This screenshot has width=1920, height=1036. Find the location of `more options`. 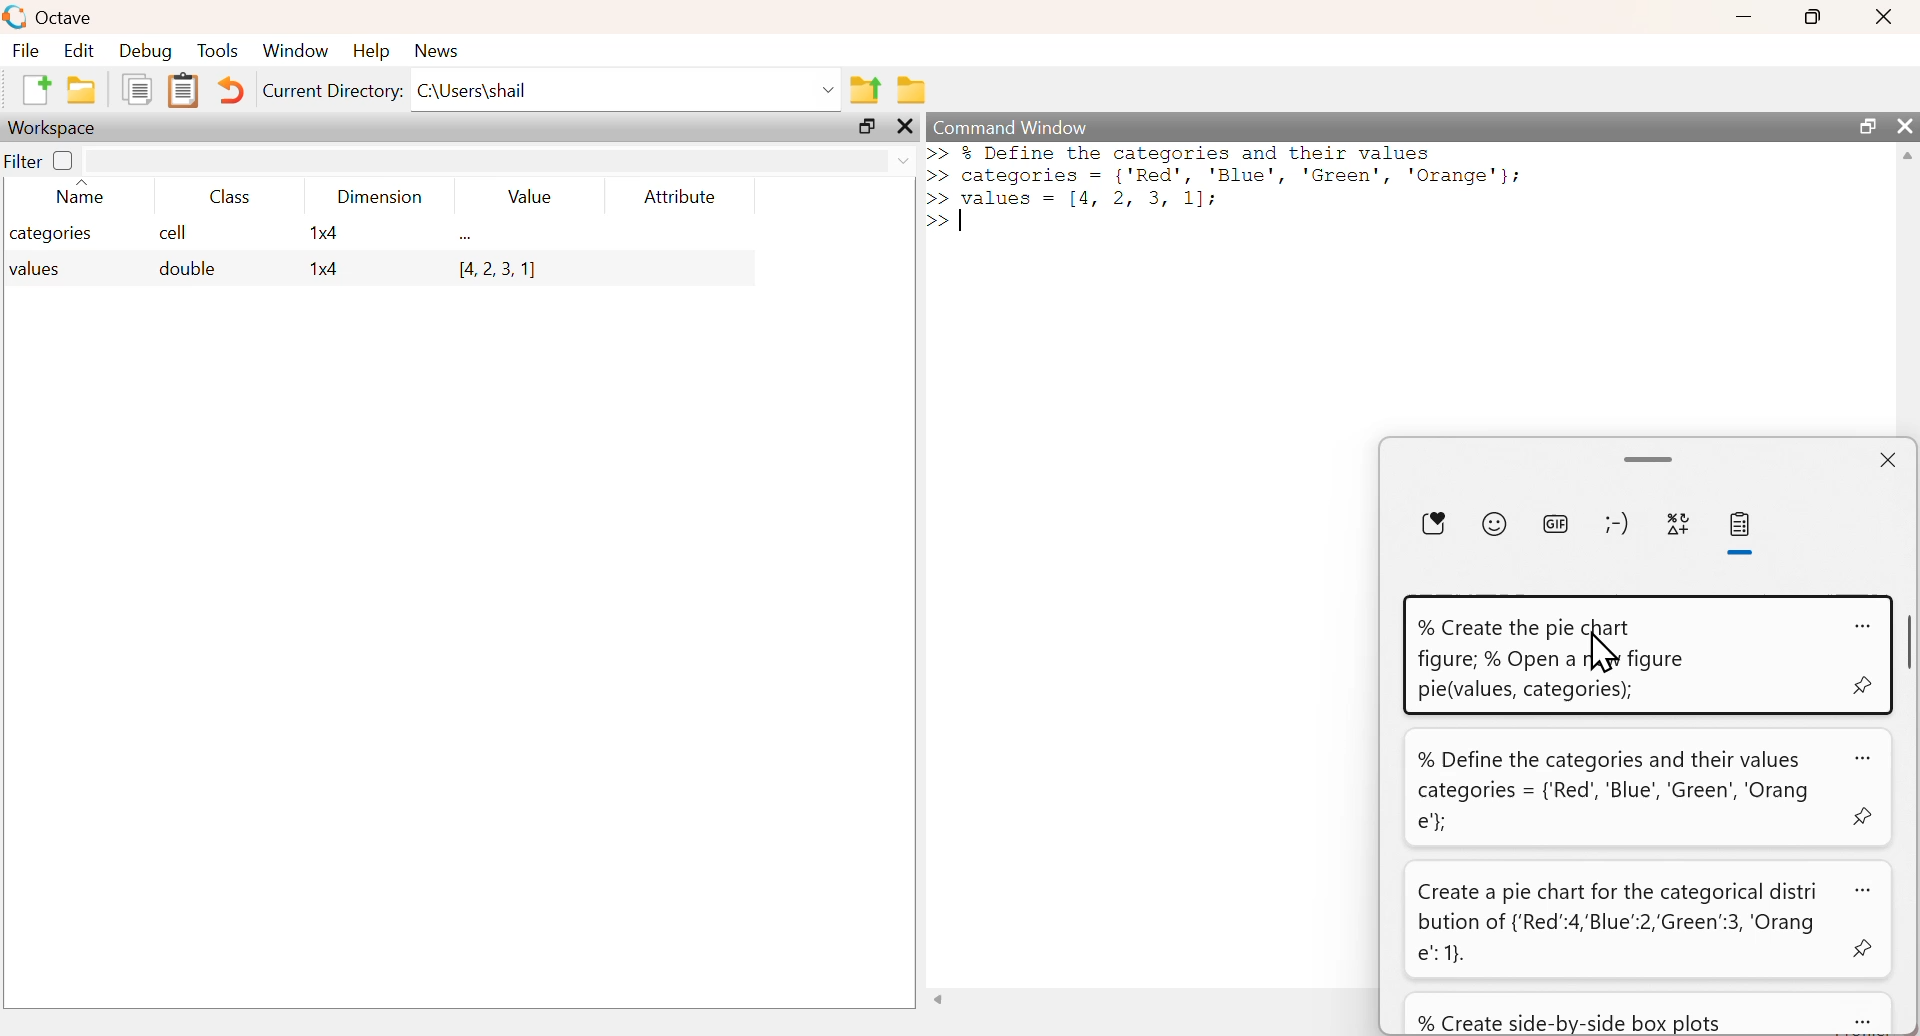

more options is located at coordinates (1862, 759).